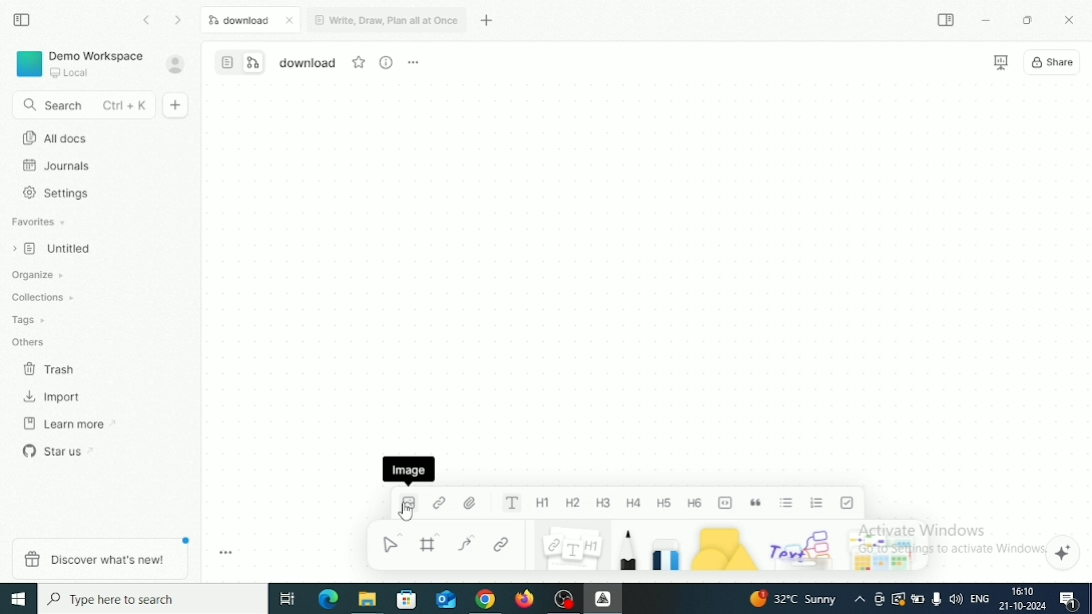 The height and width of the screenshot is (614, 1092). I want to click on Restore Down, so click(1026, 21).